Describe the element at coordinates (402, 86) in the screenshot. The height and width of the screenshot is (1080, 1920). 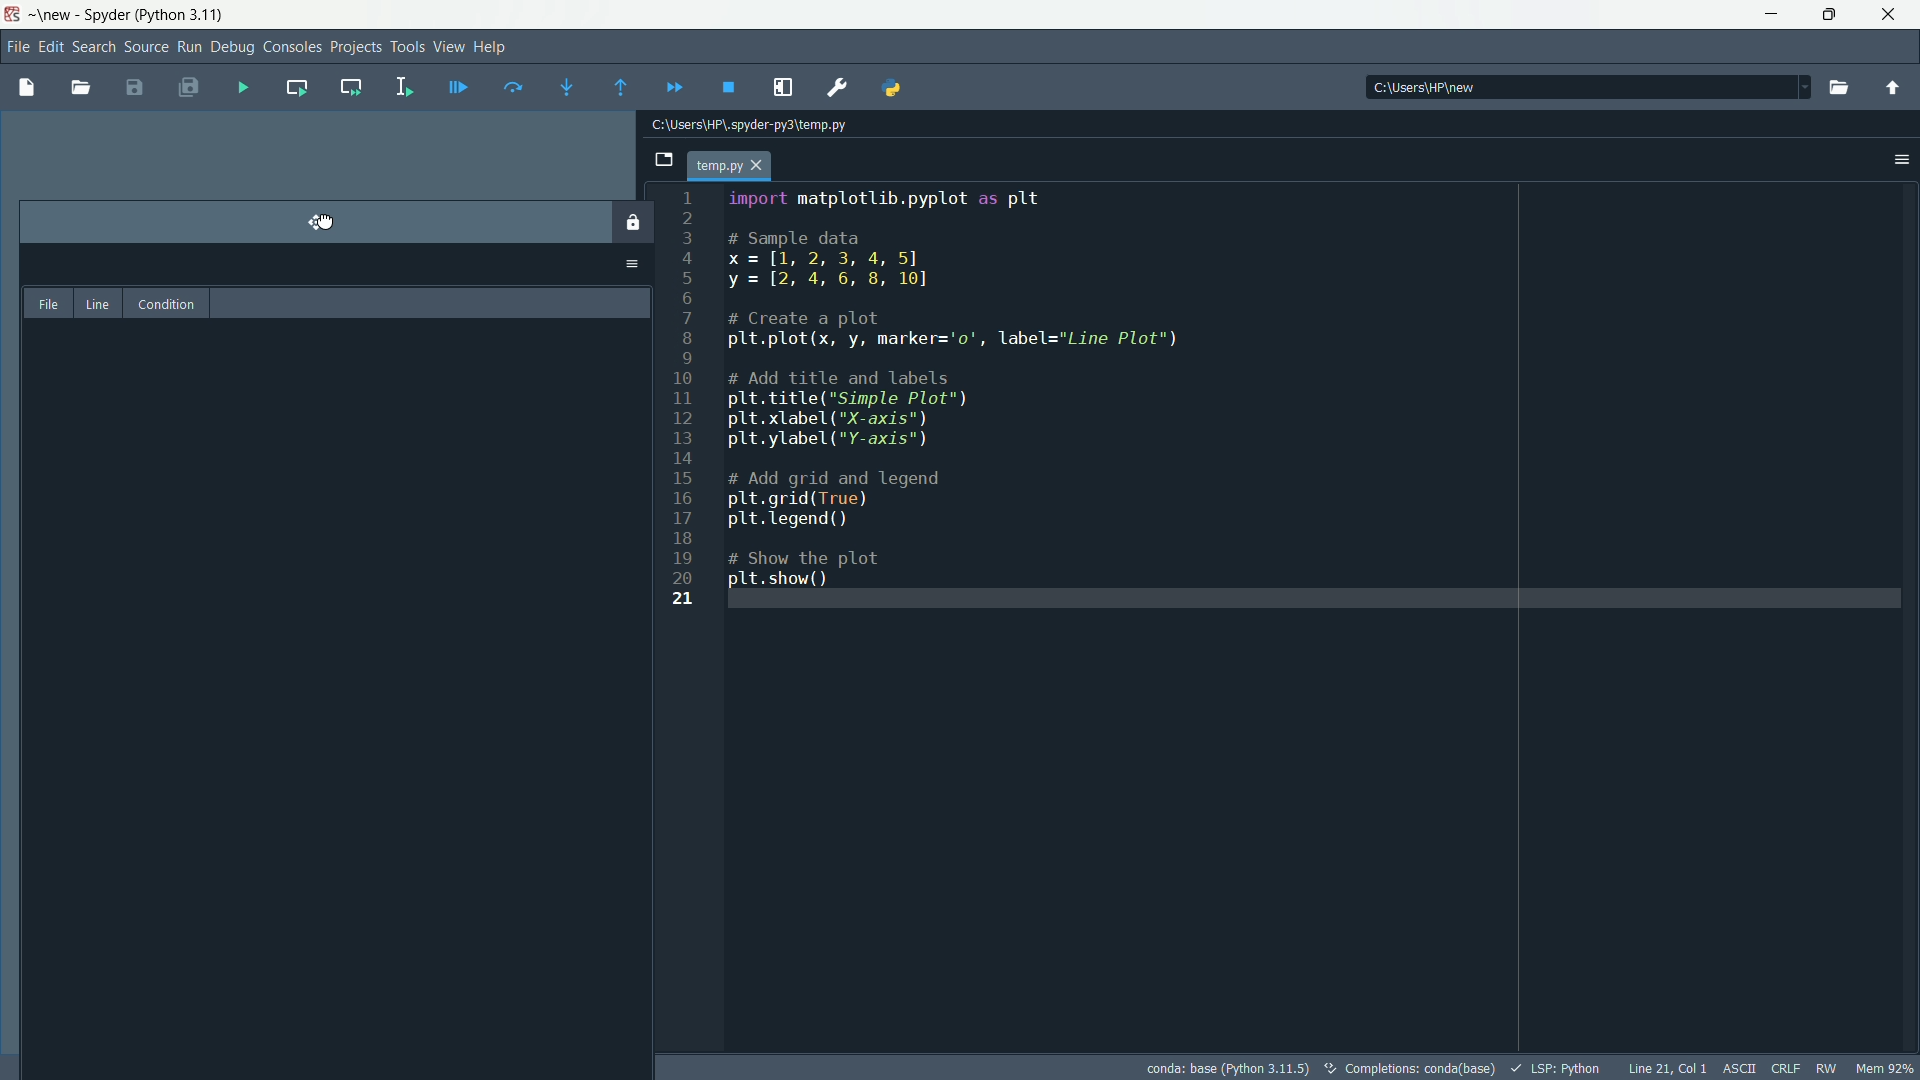
I see `run selection` at that location.